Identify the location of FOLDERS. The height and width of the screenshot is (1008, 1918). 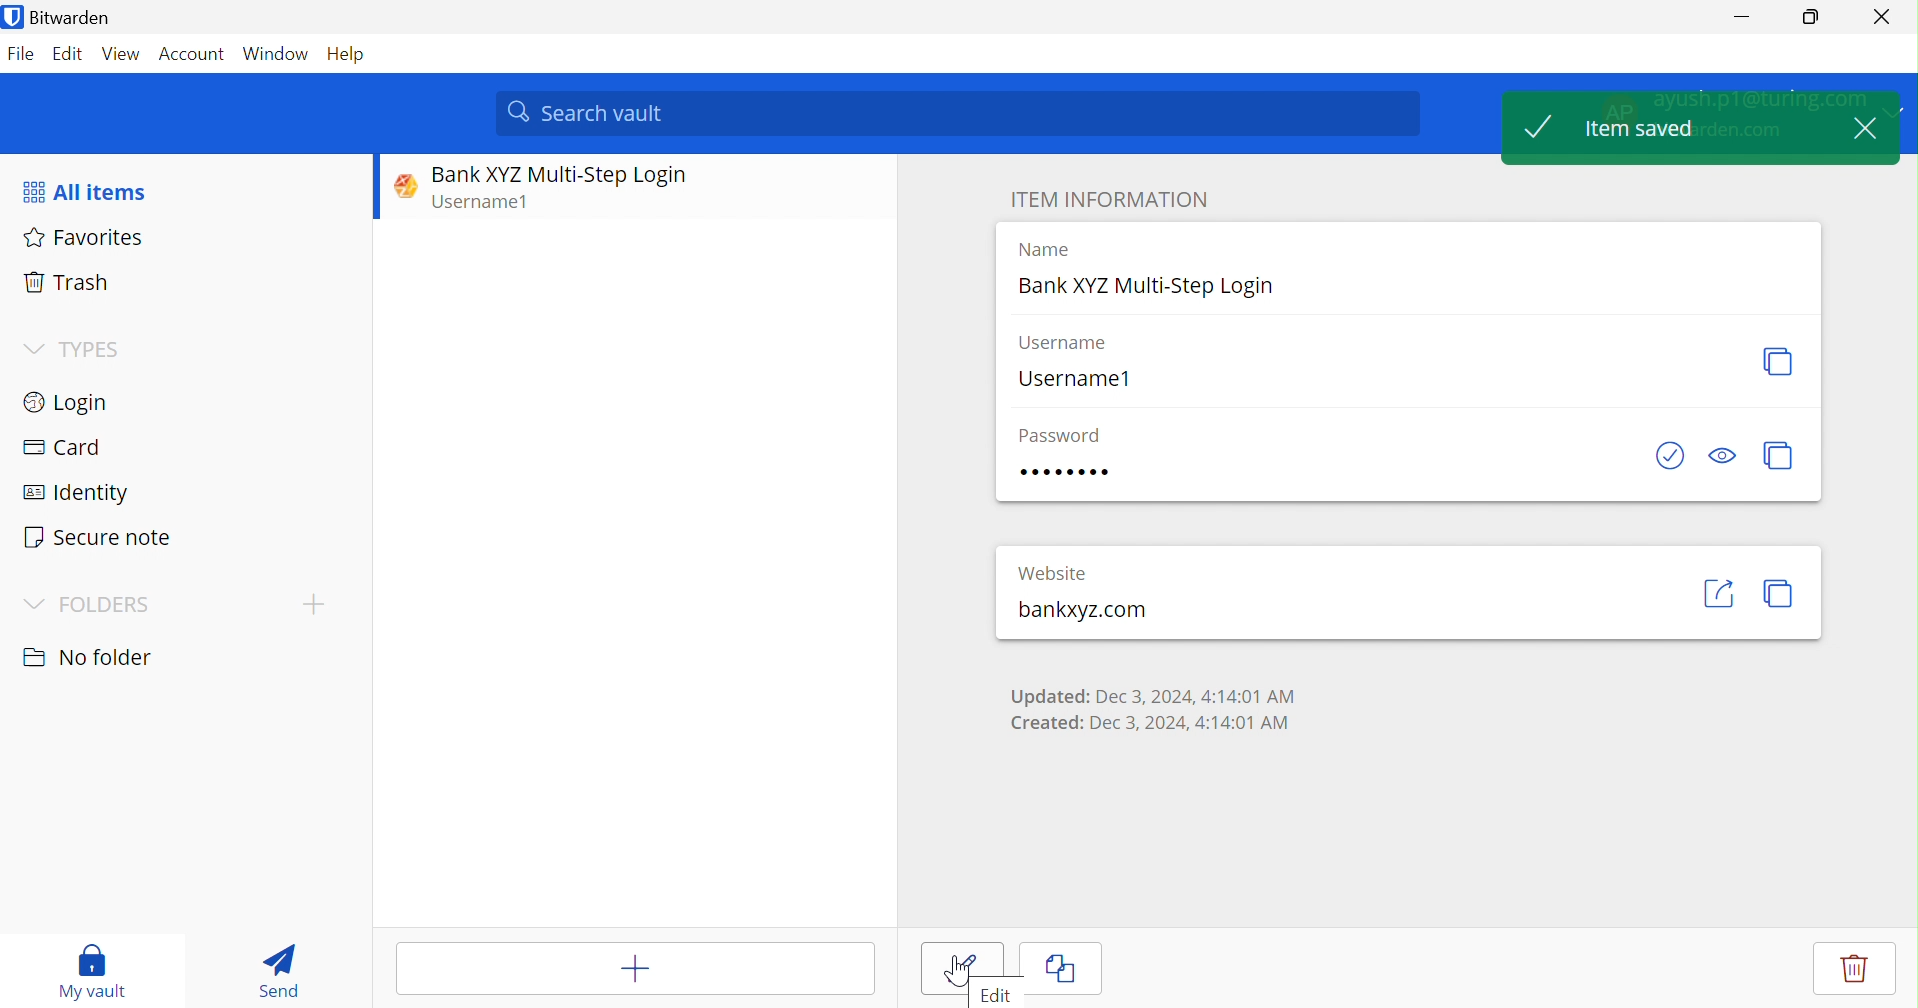
(106, 605).